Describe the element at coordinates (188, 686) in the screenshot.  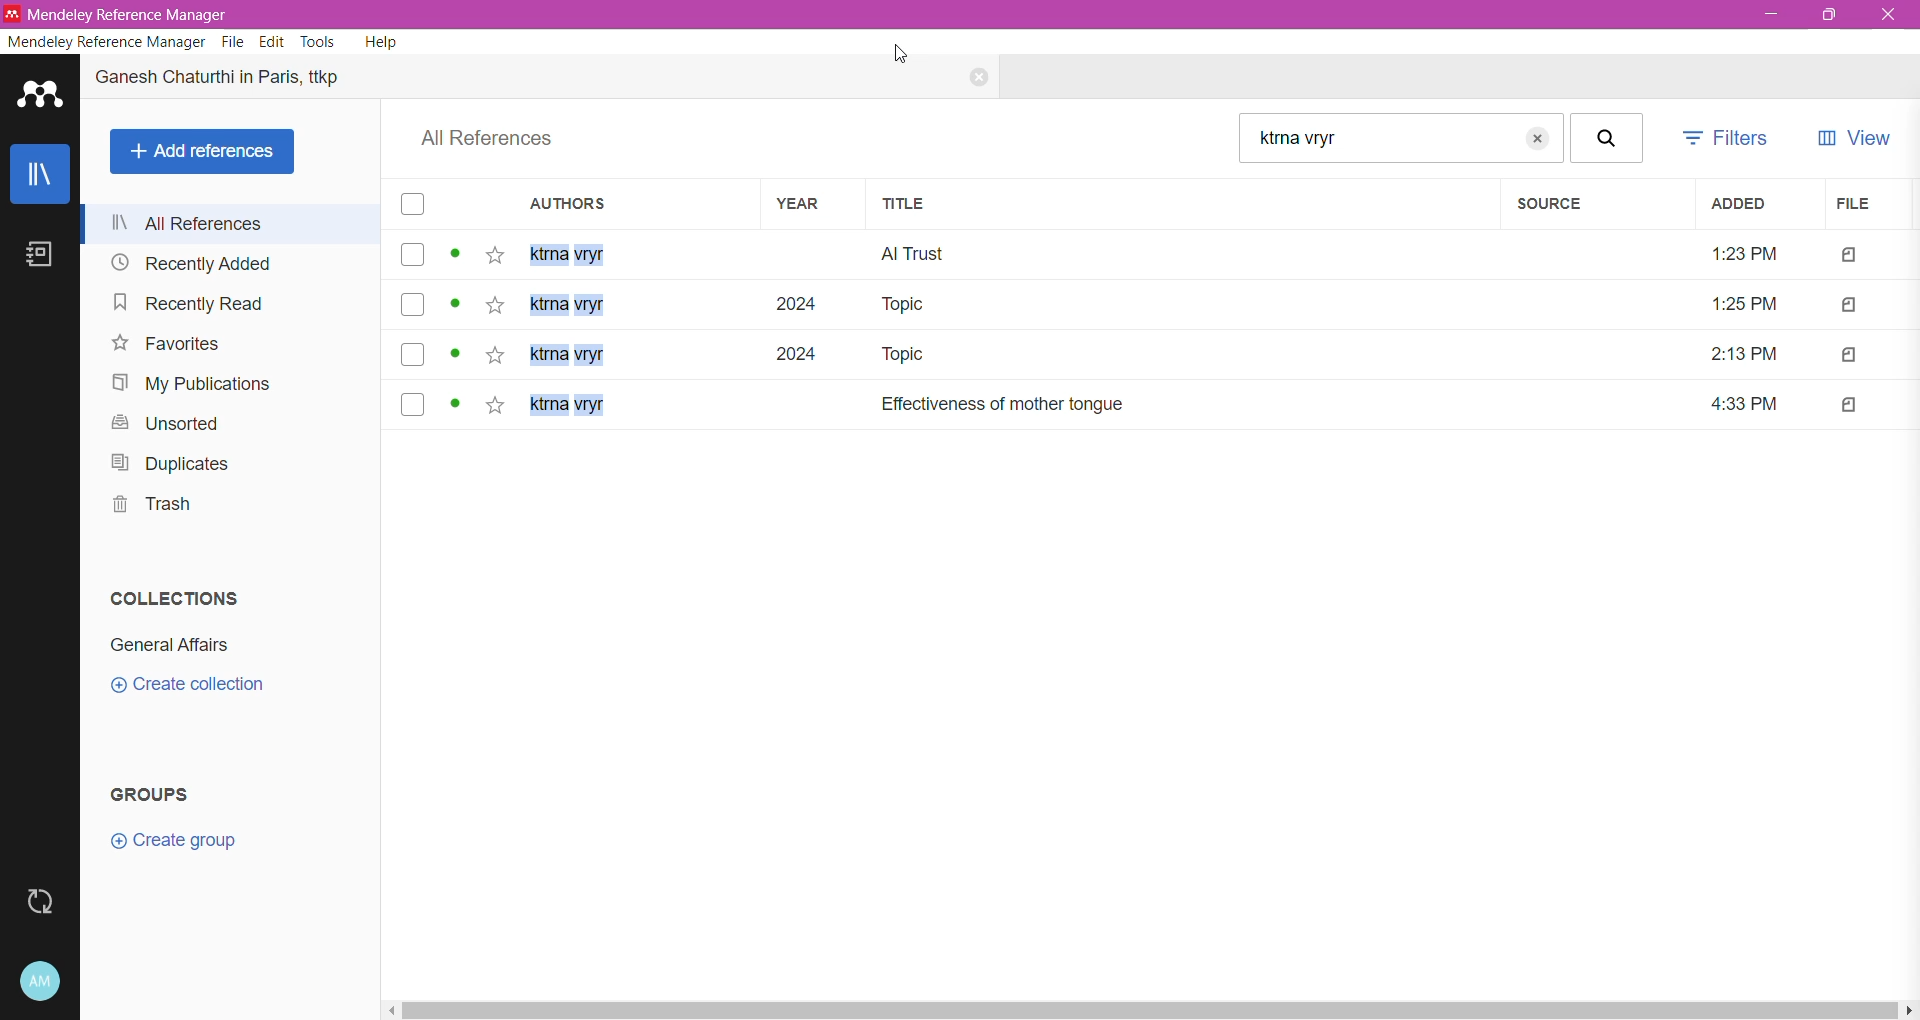
I see `Click to Create Collection` at that location.